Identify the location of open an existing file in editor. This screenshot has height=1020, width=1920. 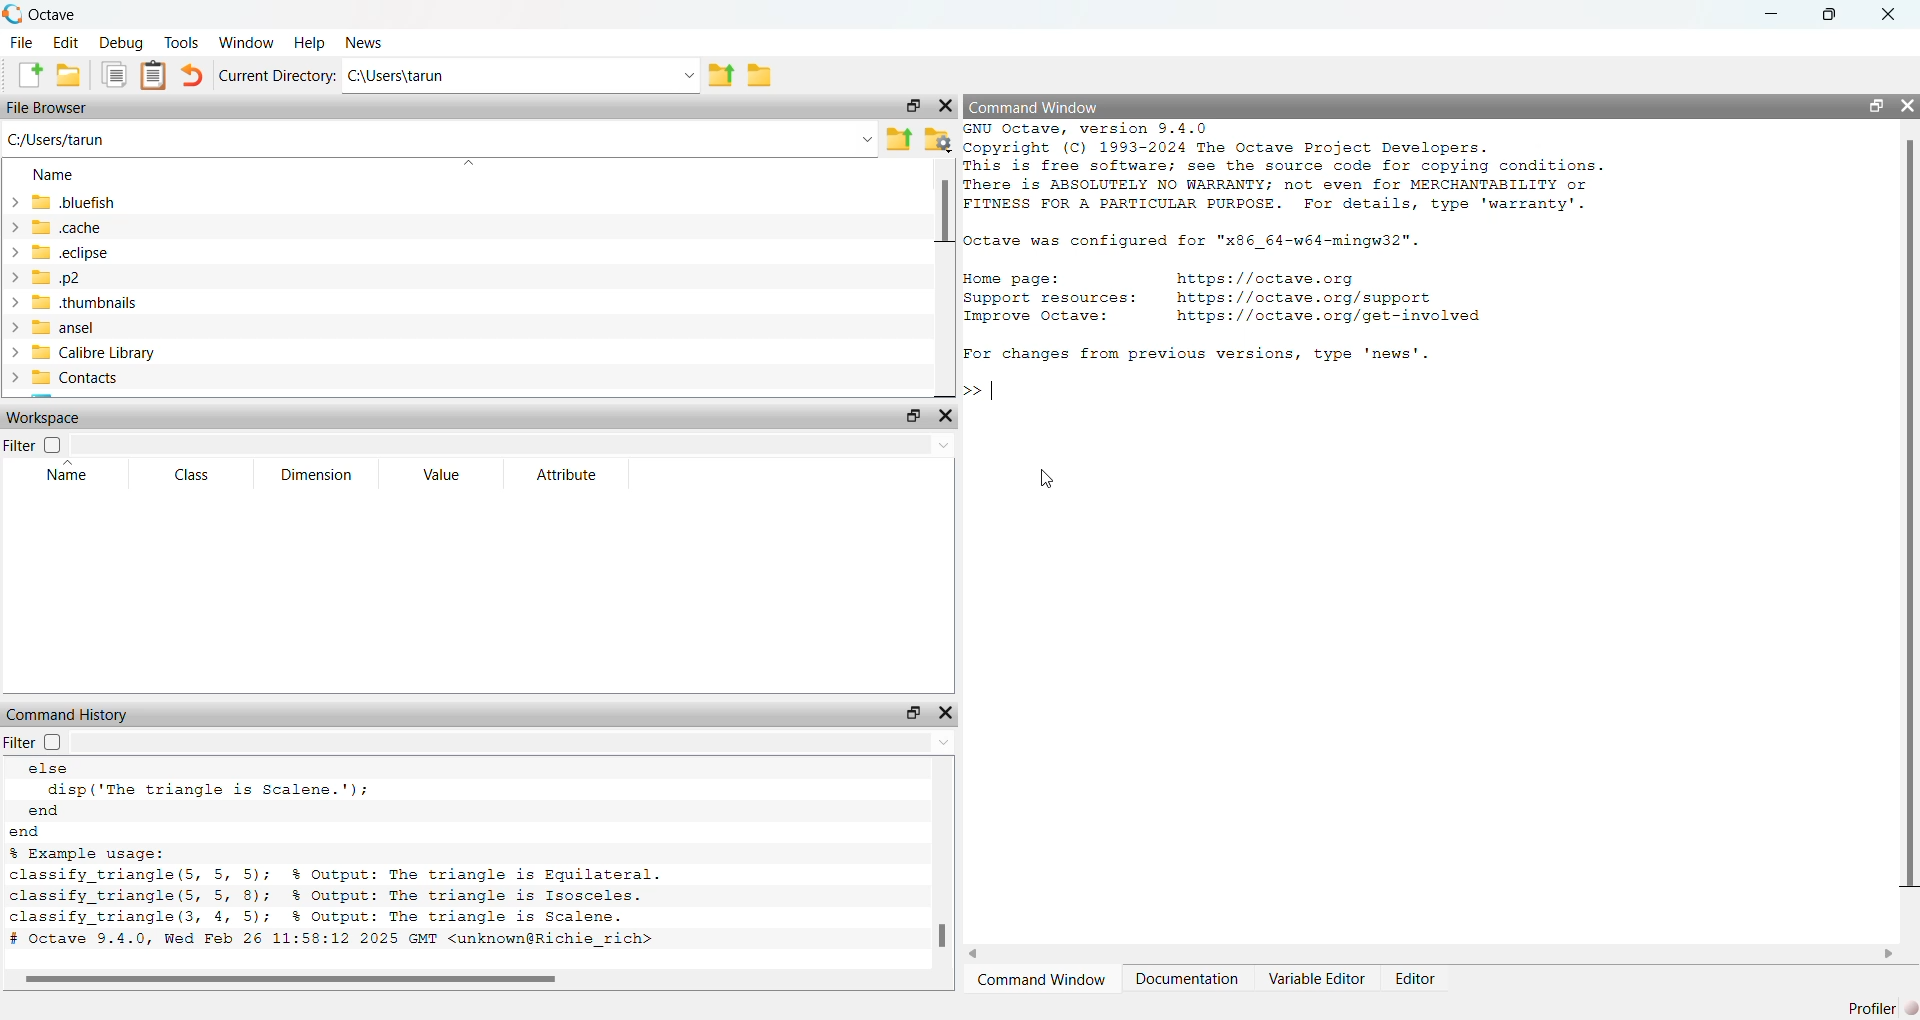
(69, 75).